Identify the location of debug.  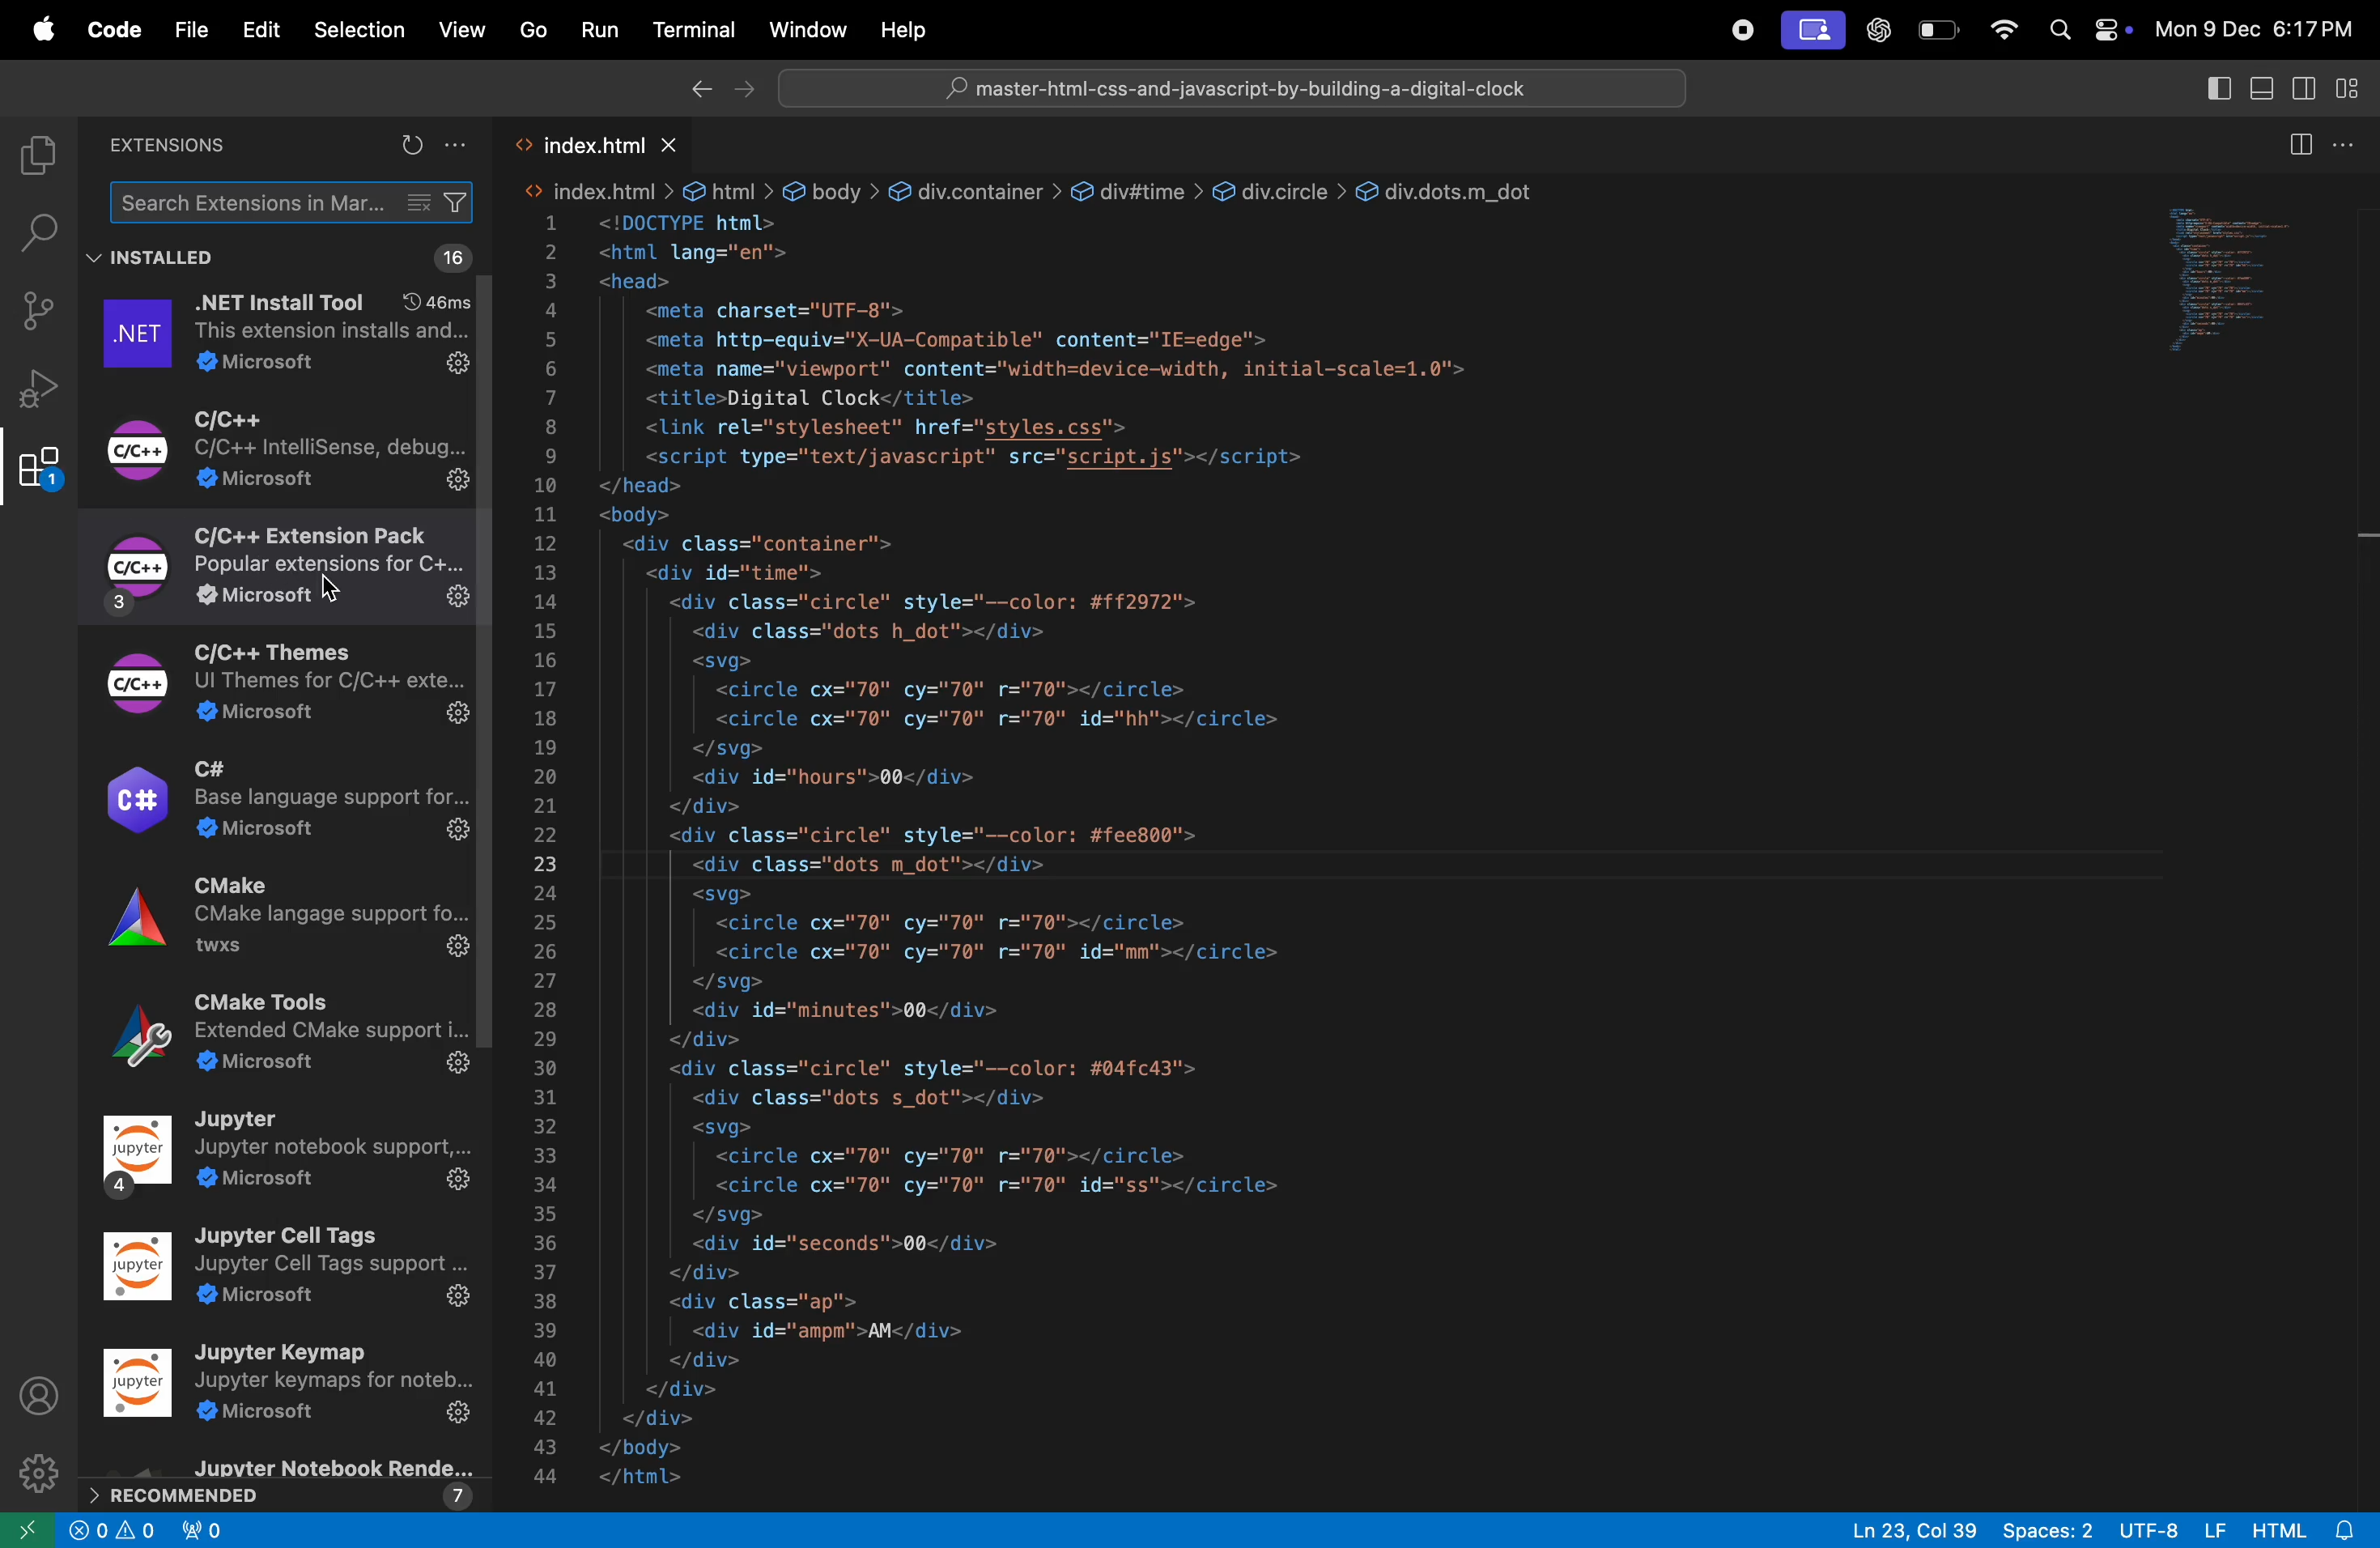
(39, 388).